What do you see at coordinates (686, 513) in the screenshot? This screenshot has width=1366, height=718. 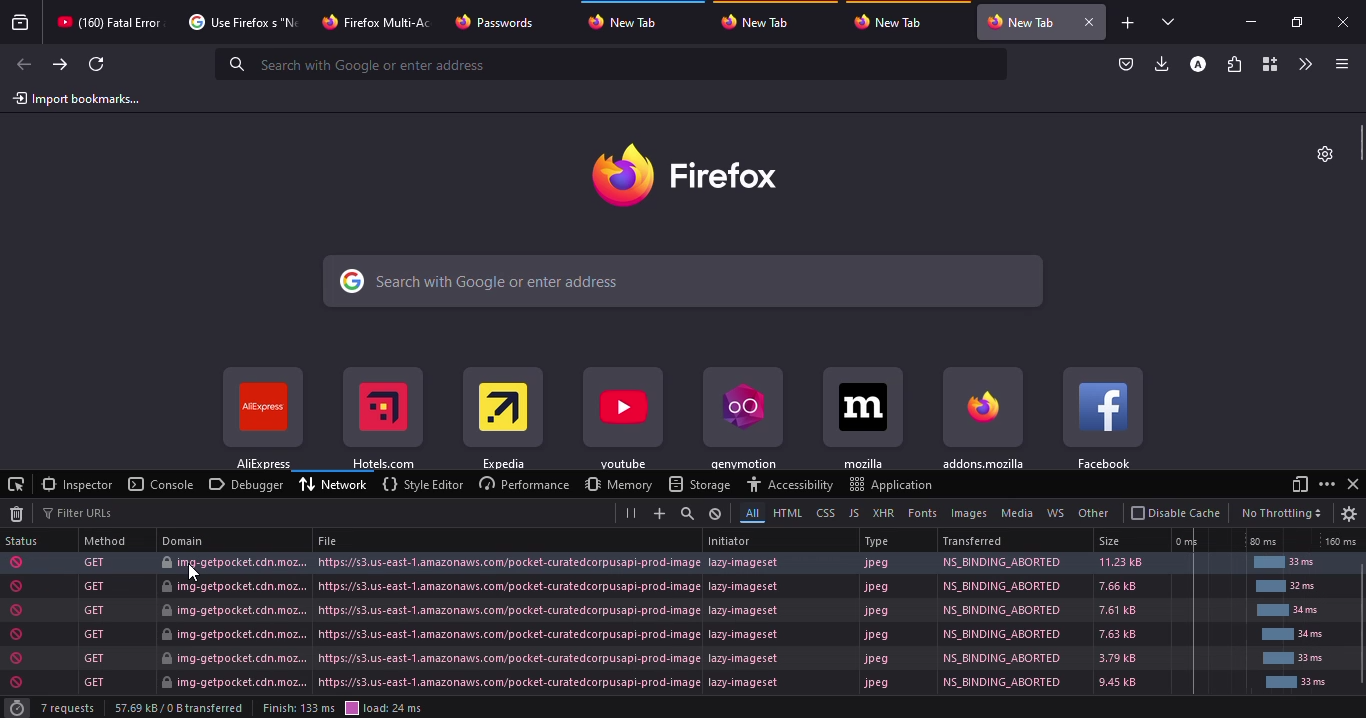 I see `search` at bounding box center [686, 513].